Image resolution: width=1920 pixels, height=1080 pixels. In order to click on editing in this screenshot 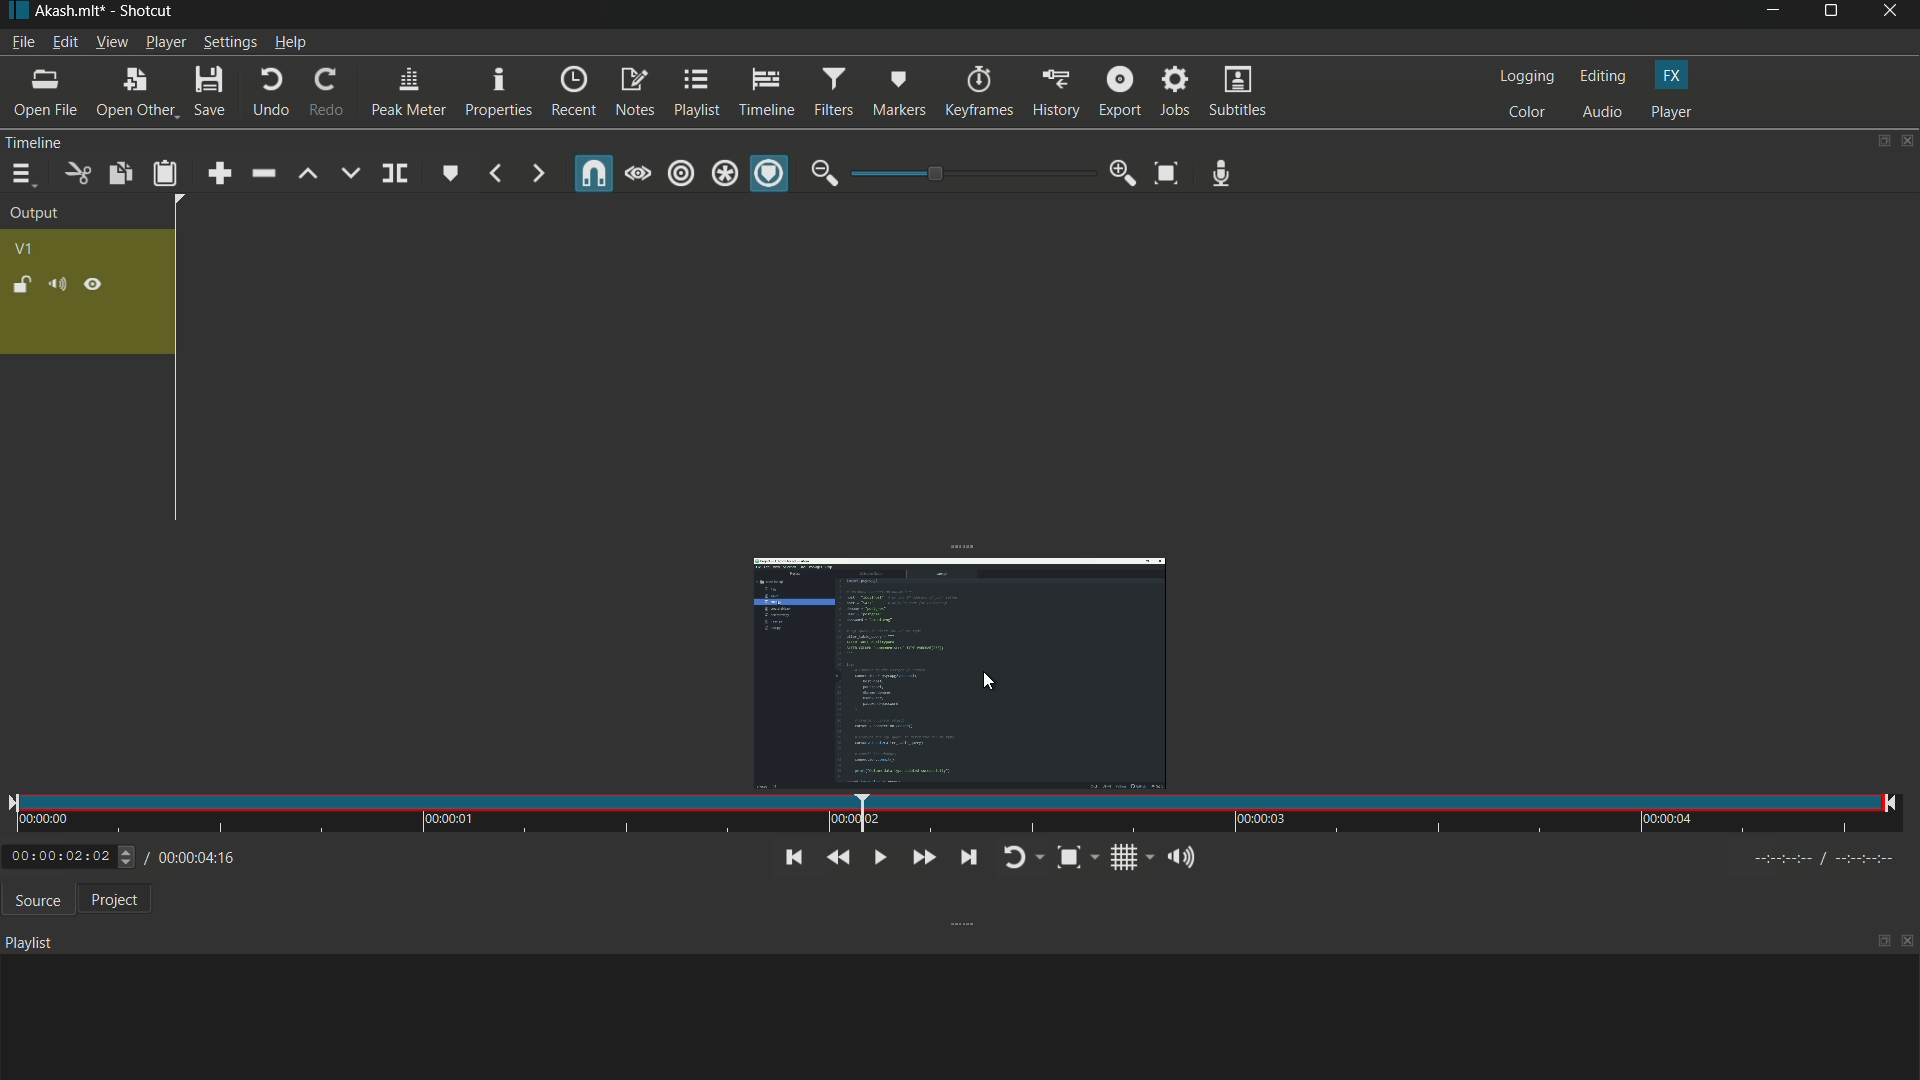, I will do `click(1601, 76)`.